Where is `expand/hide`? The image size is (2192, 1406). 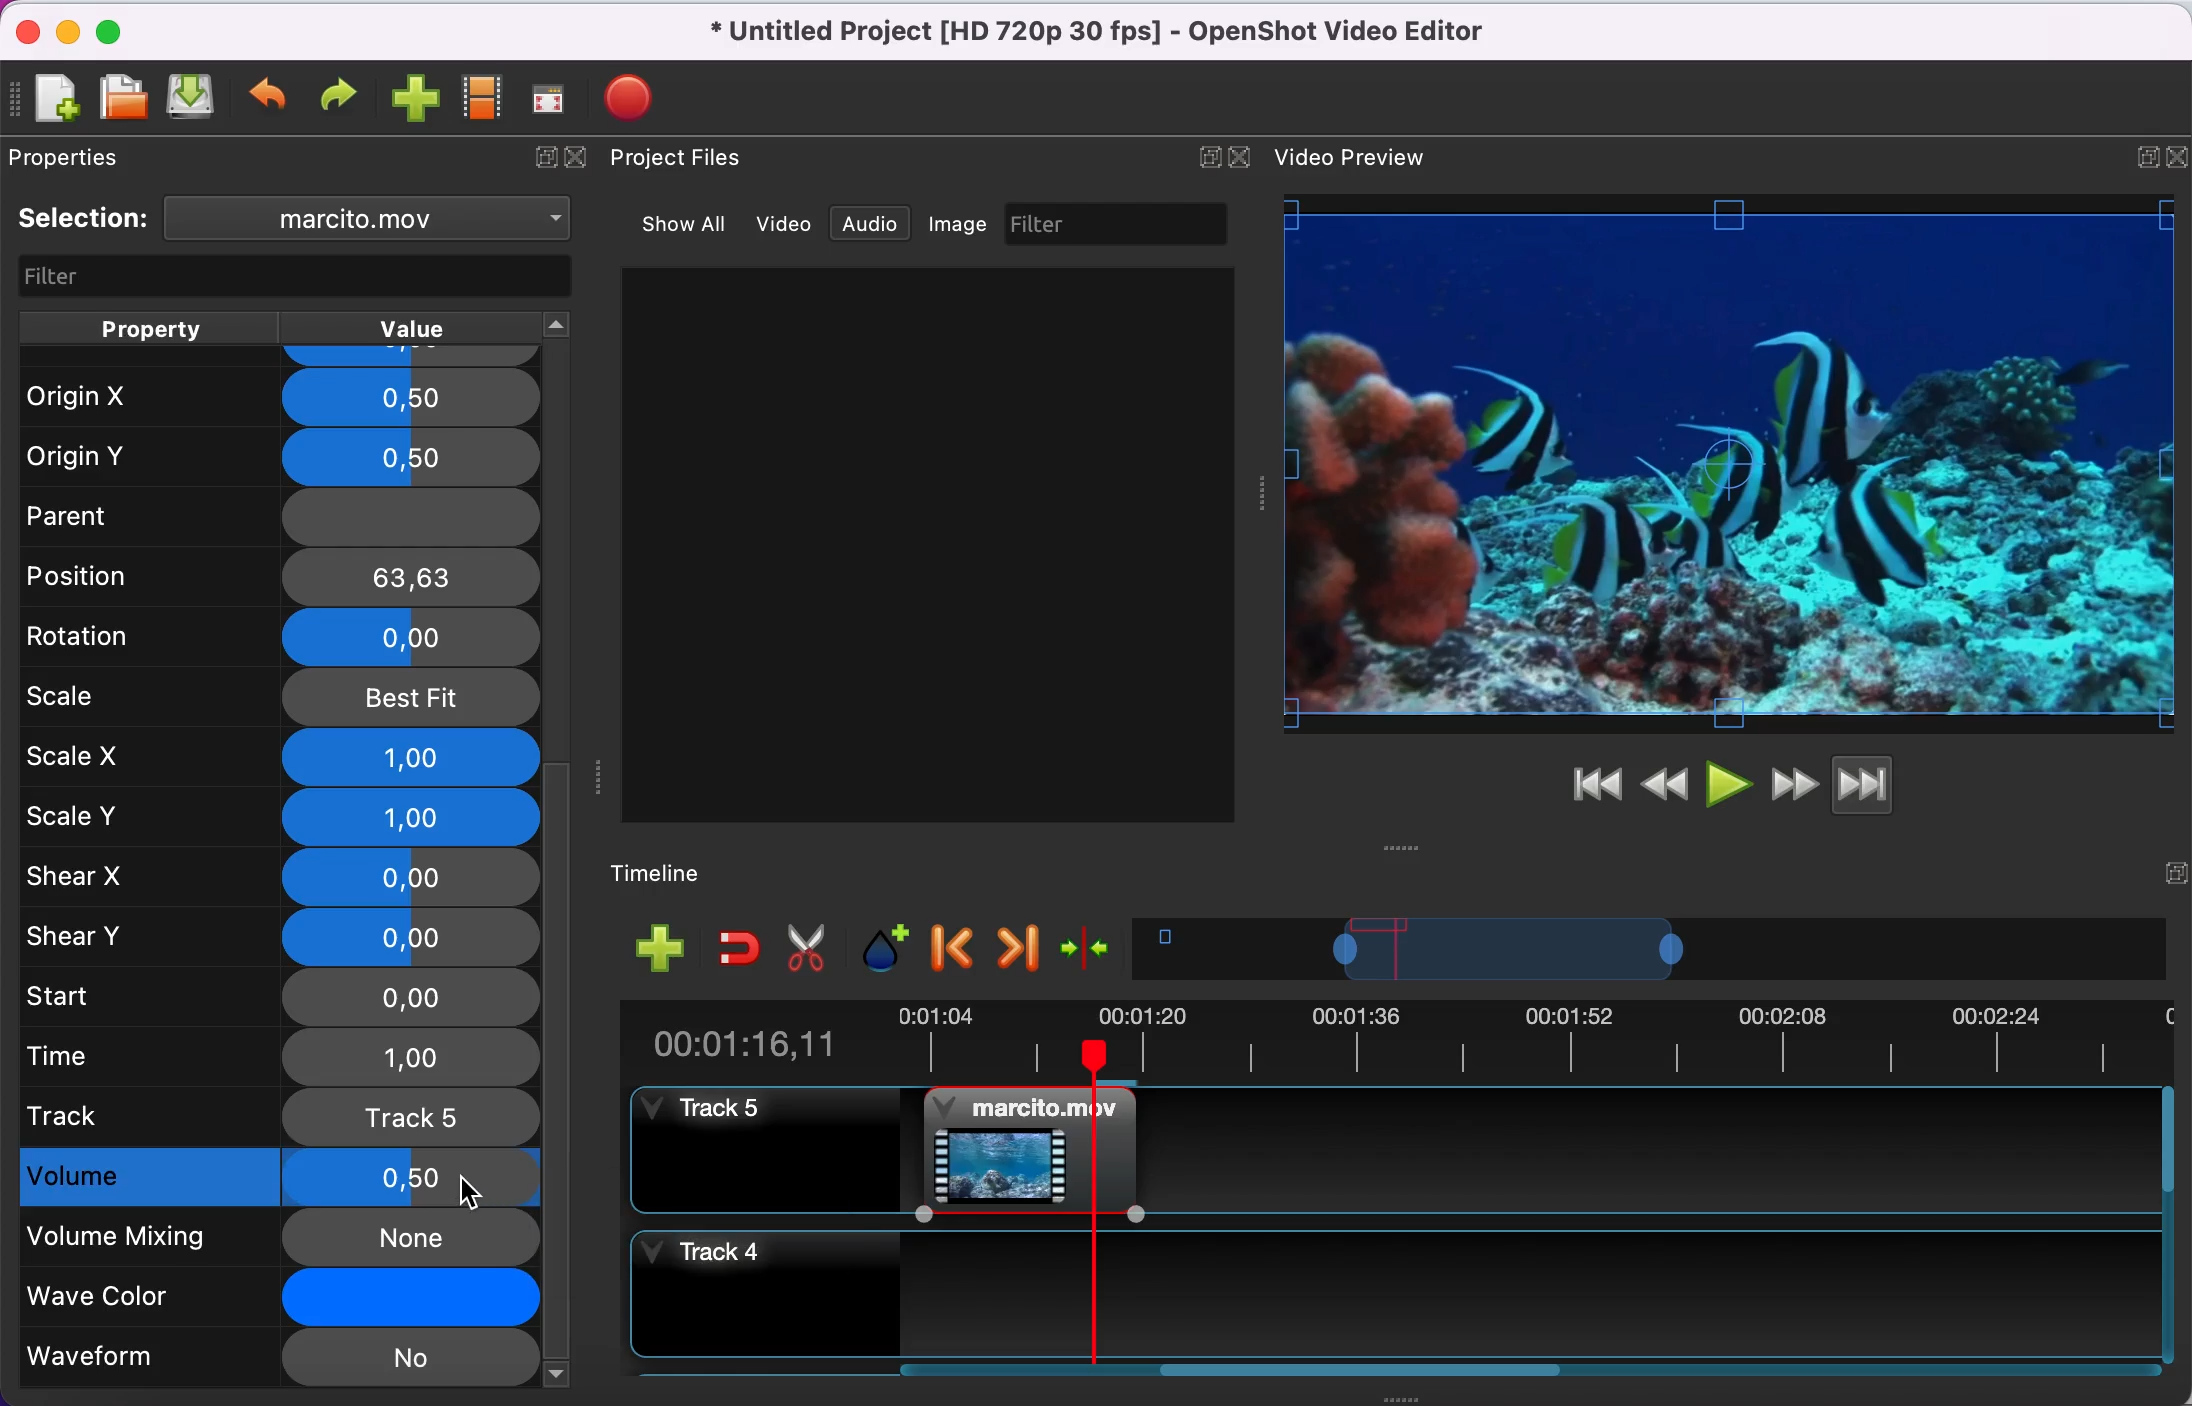
expand/hide is located at coordinates (540, 162).